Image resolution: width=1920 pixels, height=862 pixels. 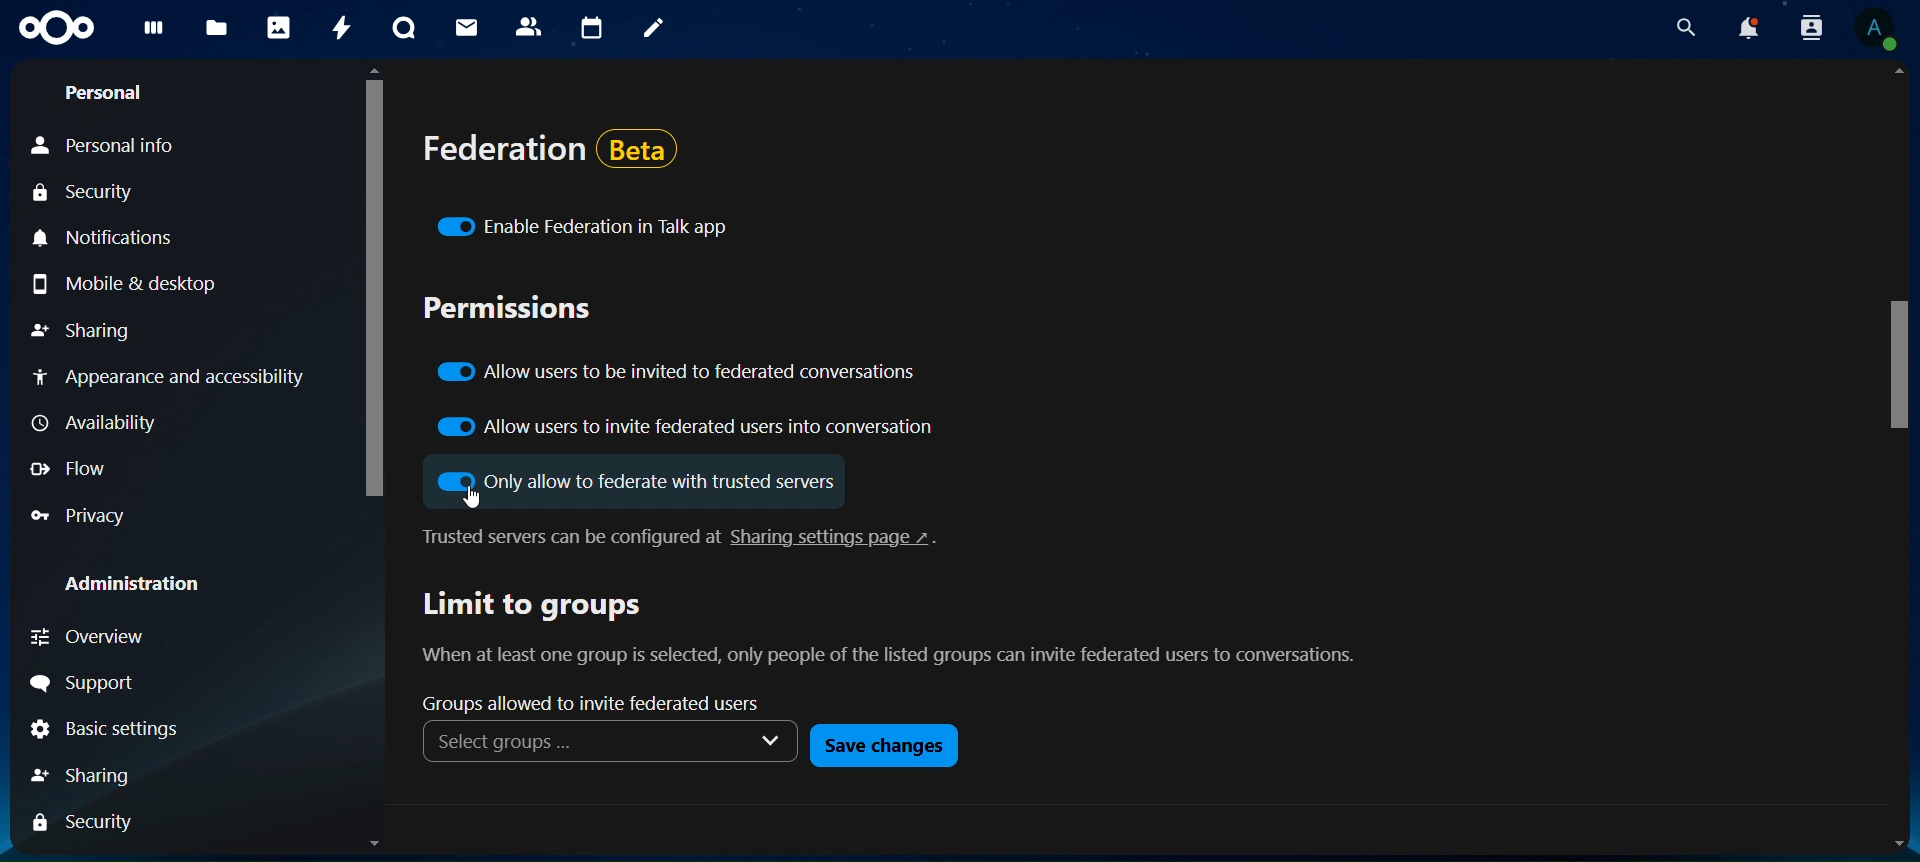 I want to click on mobile & desktop, so click(x=125, y=290).